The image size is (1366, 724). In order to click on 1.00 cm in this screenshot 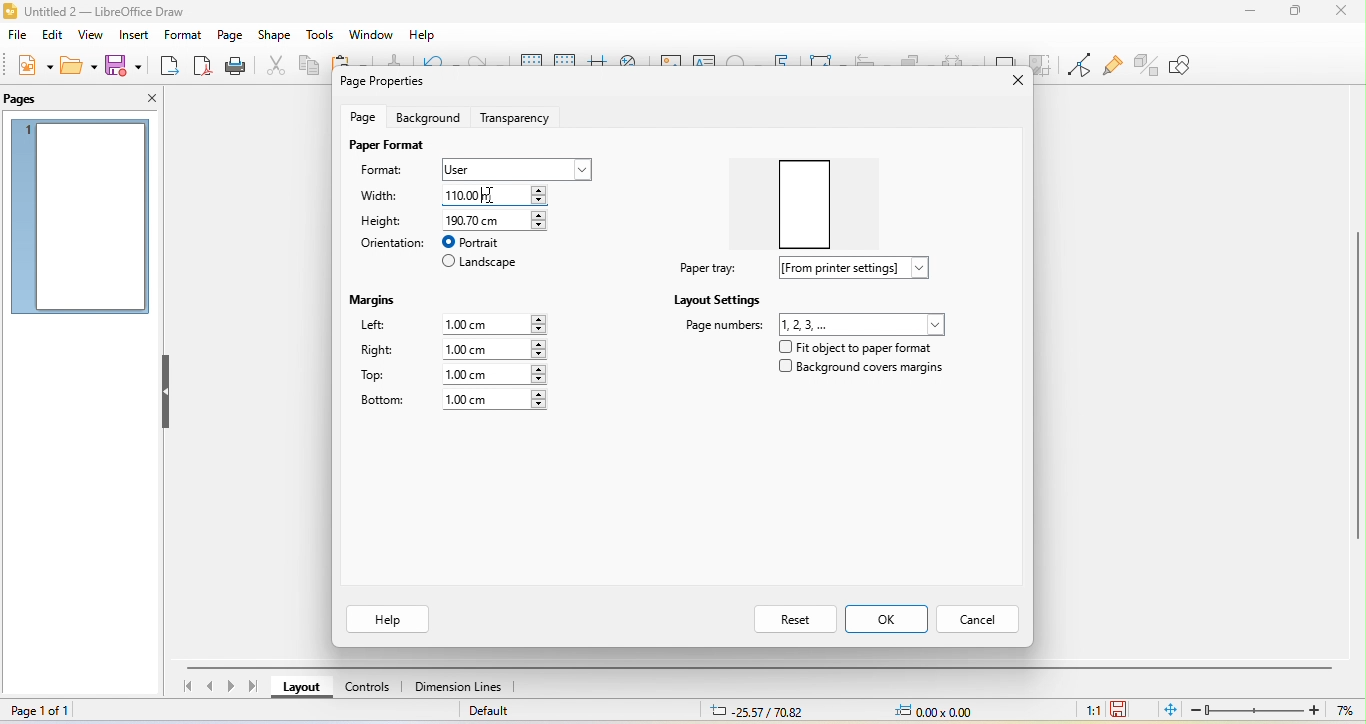, I will do `click(495, 400)`.